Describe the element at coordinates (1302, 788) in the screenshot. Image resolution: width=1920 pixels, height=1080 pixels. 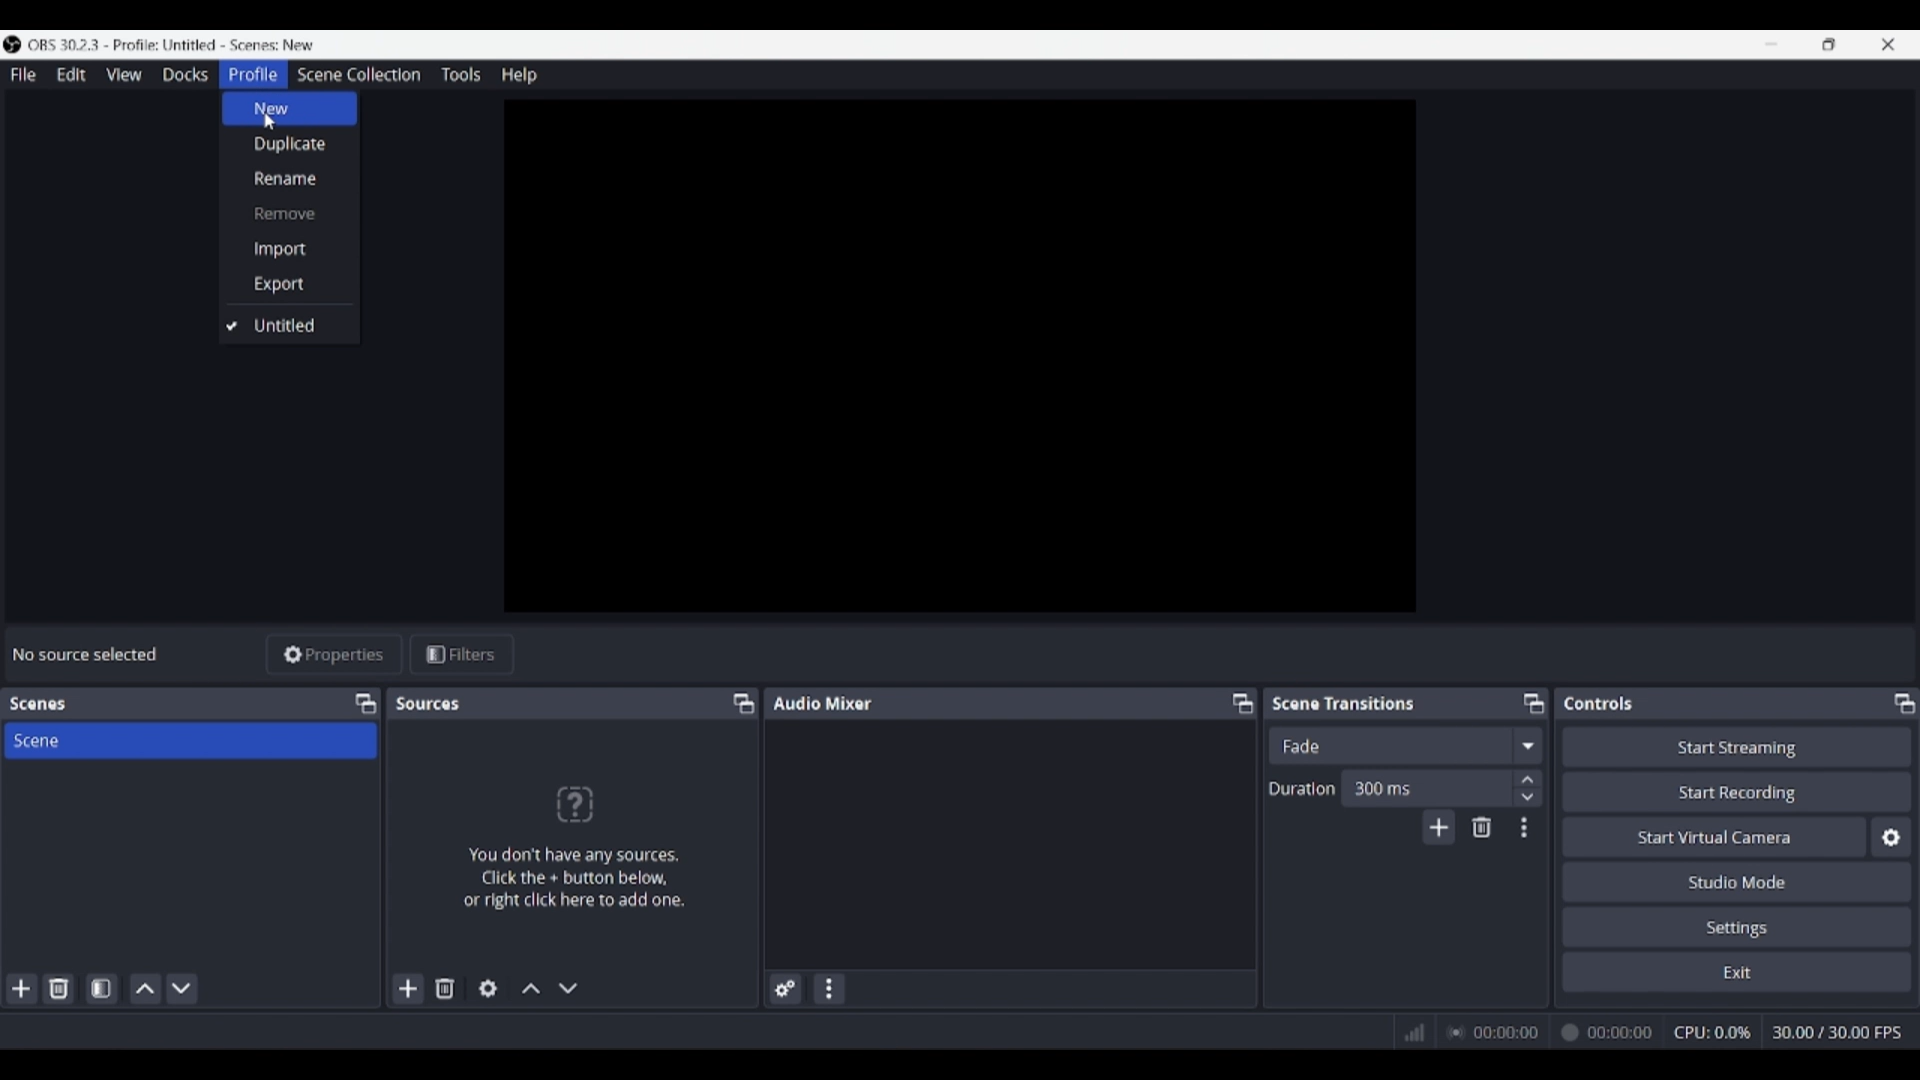
I see `Indicates duration` at that location.